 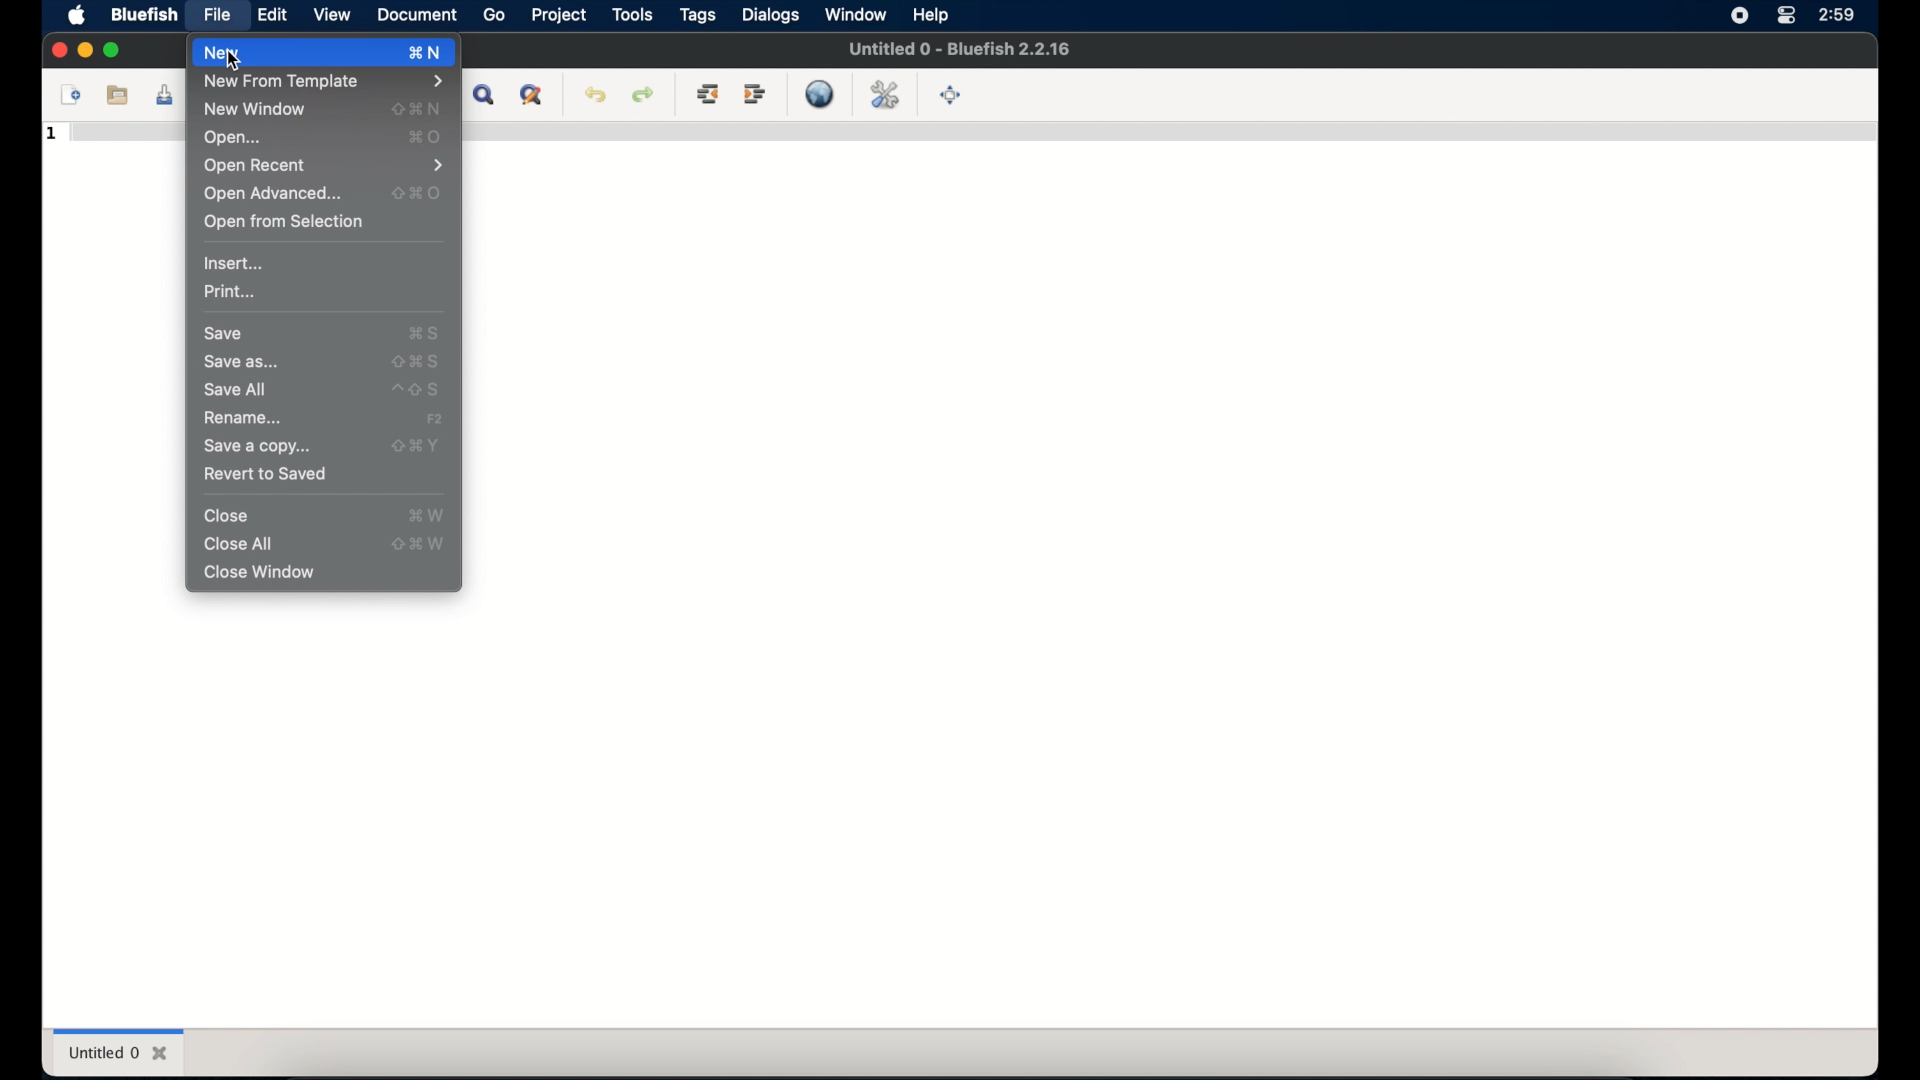 I want to click on close, so click(x=228, y=516).